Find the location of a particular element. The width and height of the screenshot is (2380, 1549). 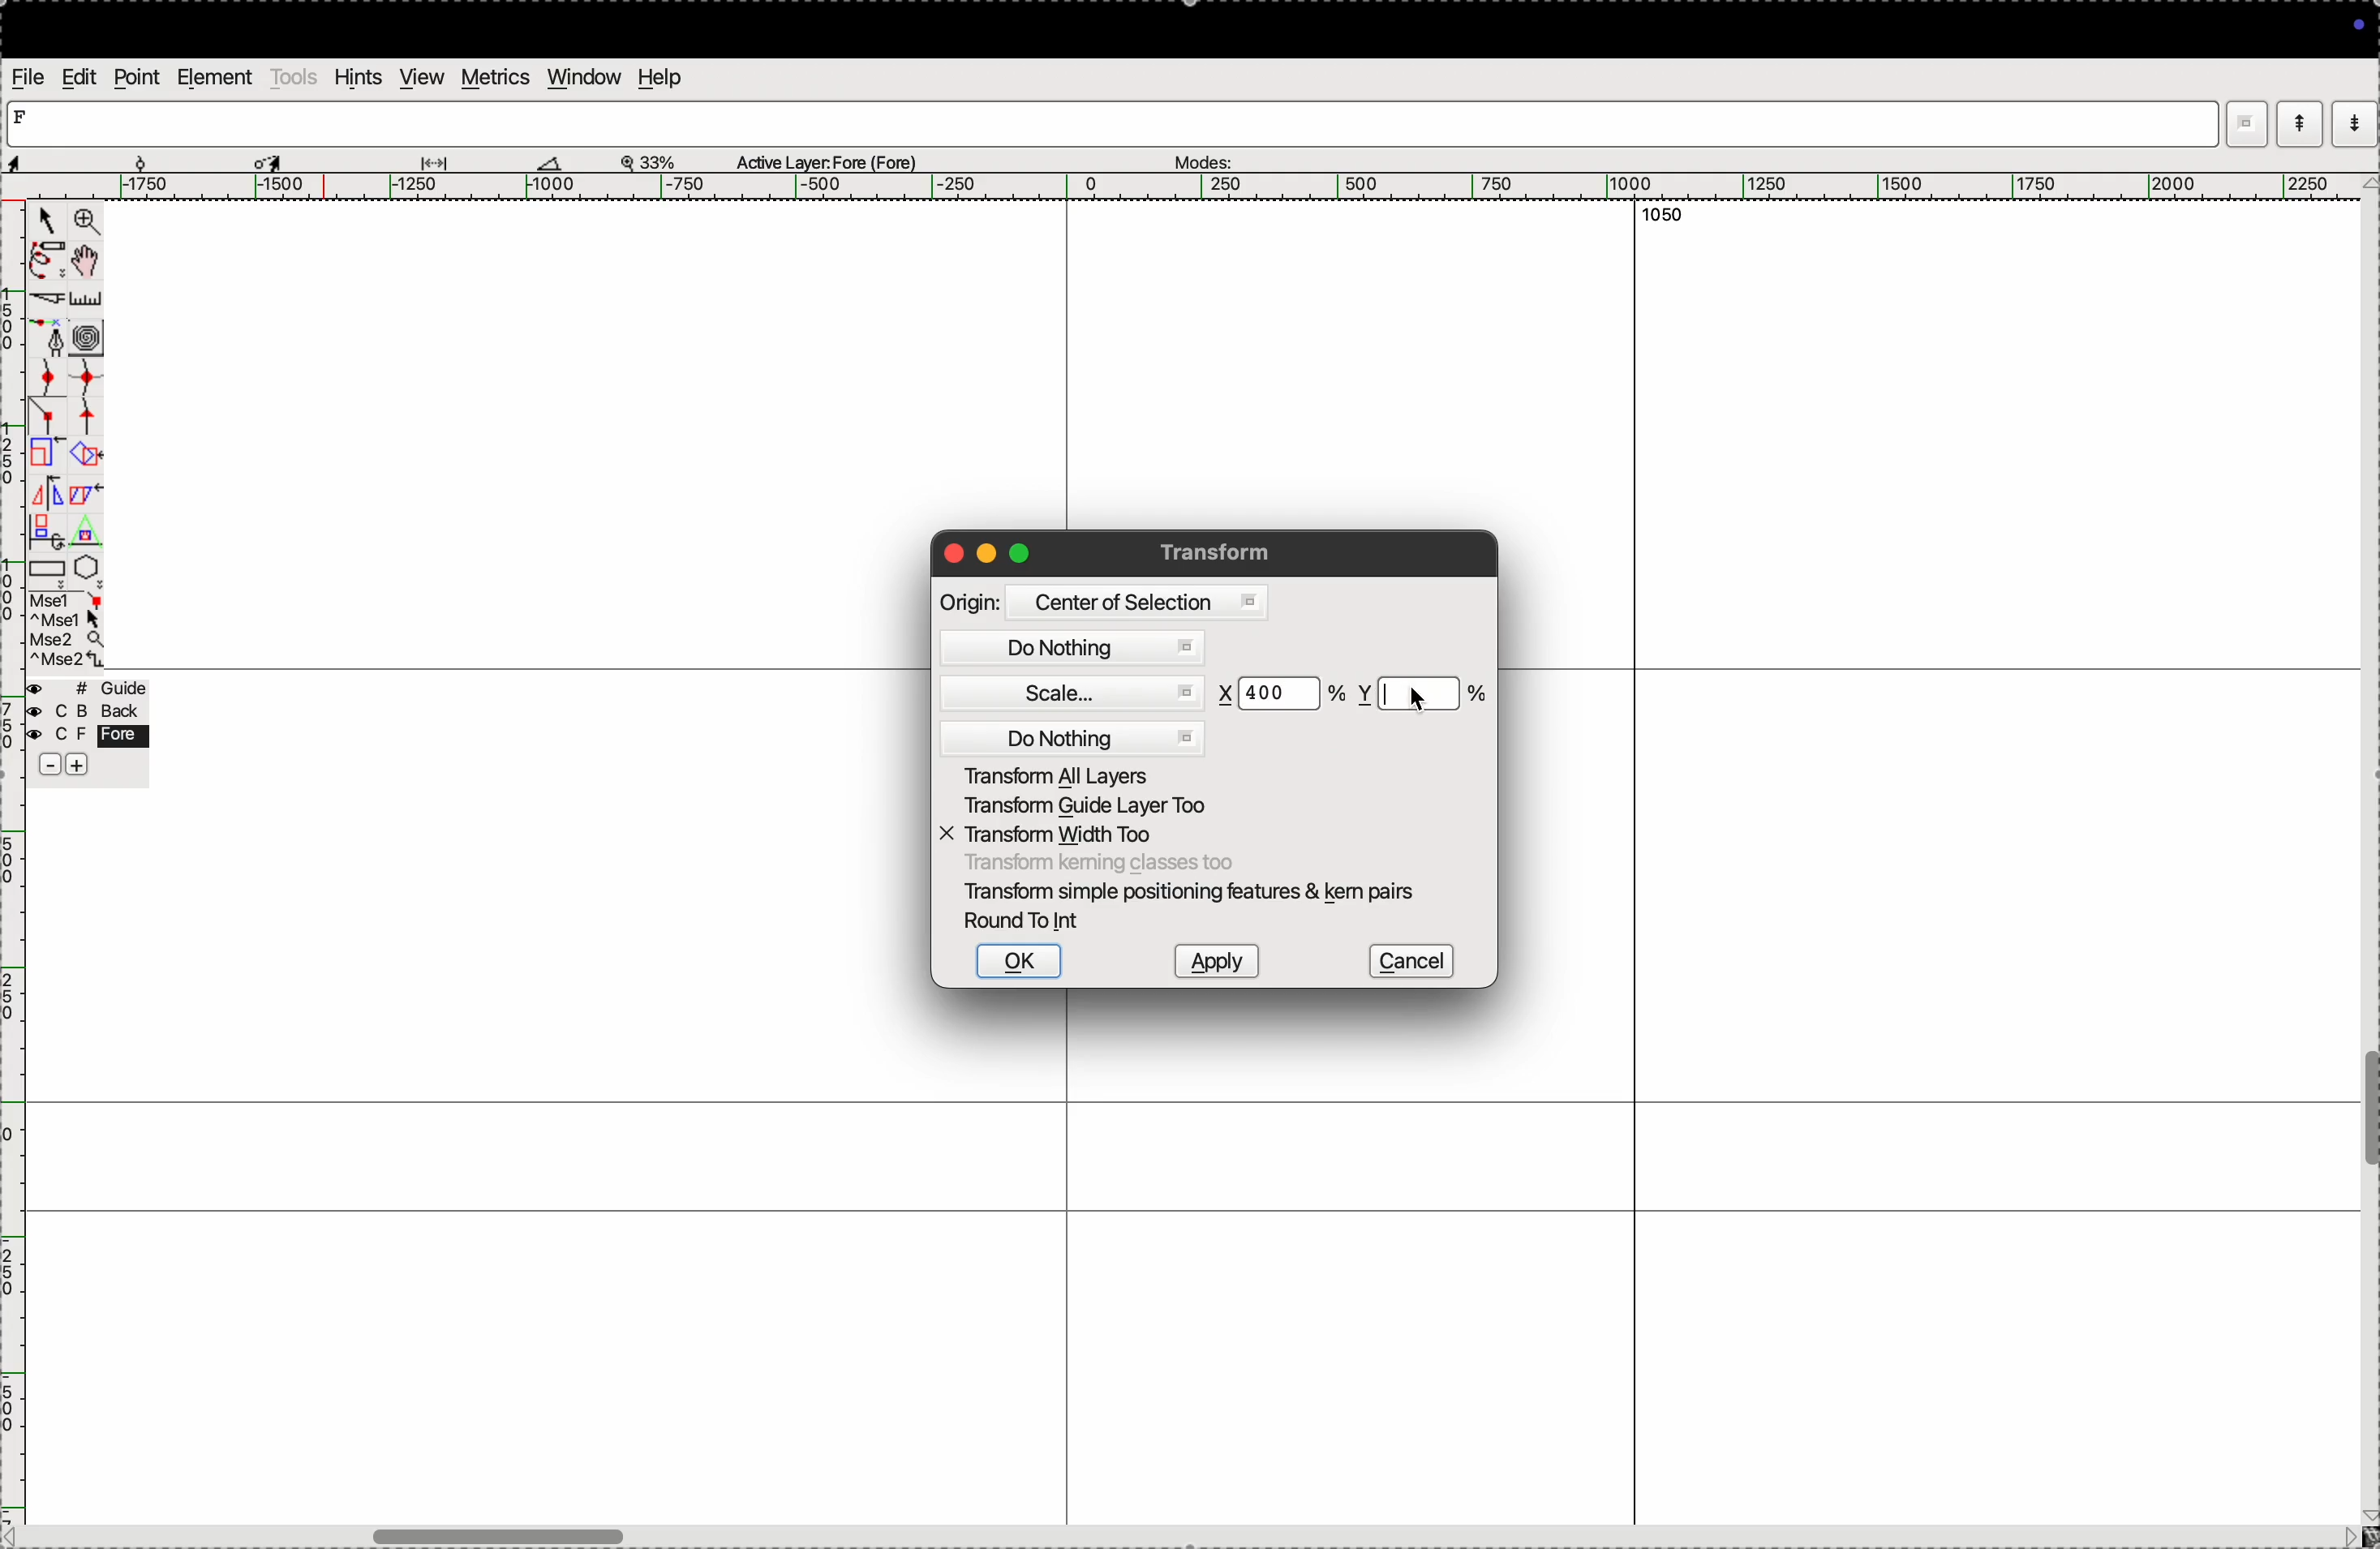

y co ordinate is located at coordinates (1365, 694).